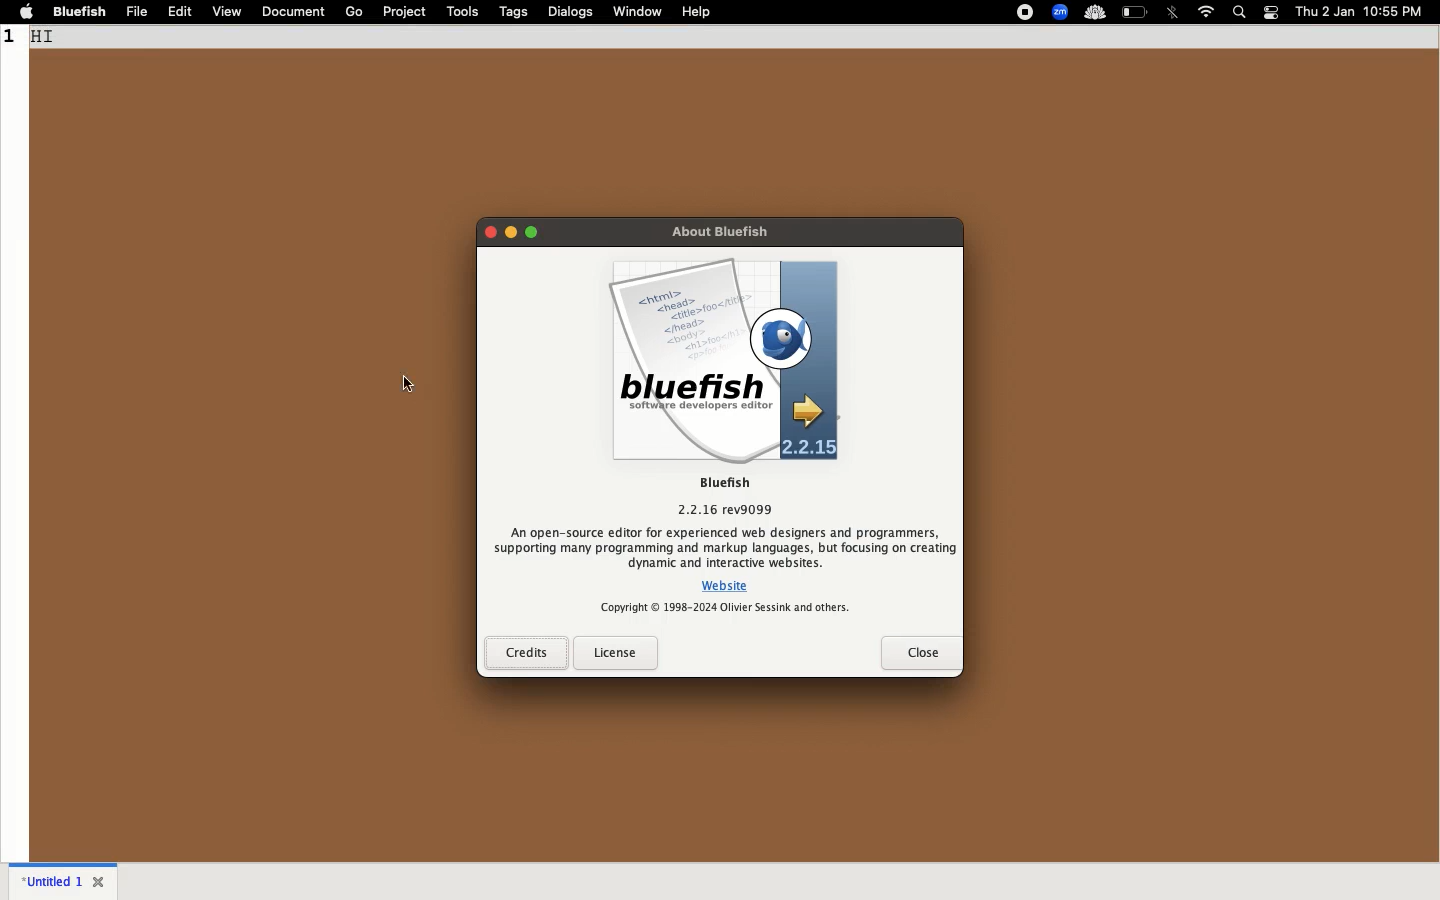 The width and height of the screenshot is (1440, 900). Describe the element at coordinates (49, 879) in the screenshot. I see `untitled` at that location.